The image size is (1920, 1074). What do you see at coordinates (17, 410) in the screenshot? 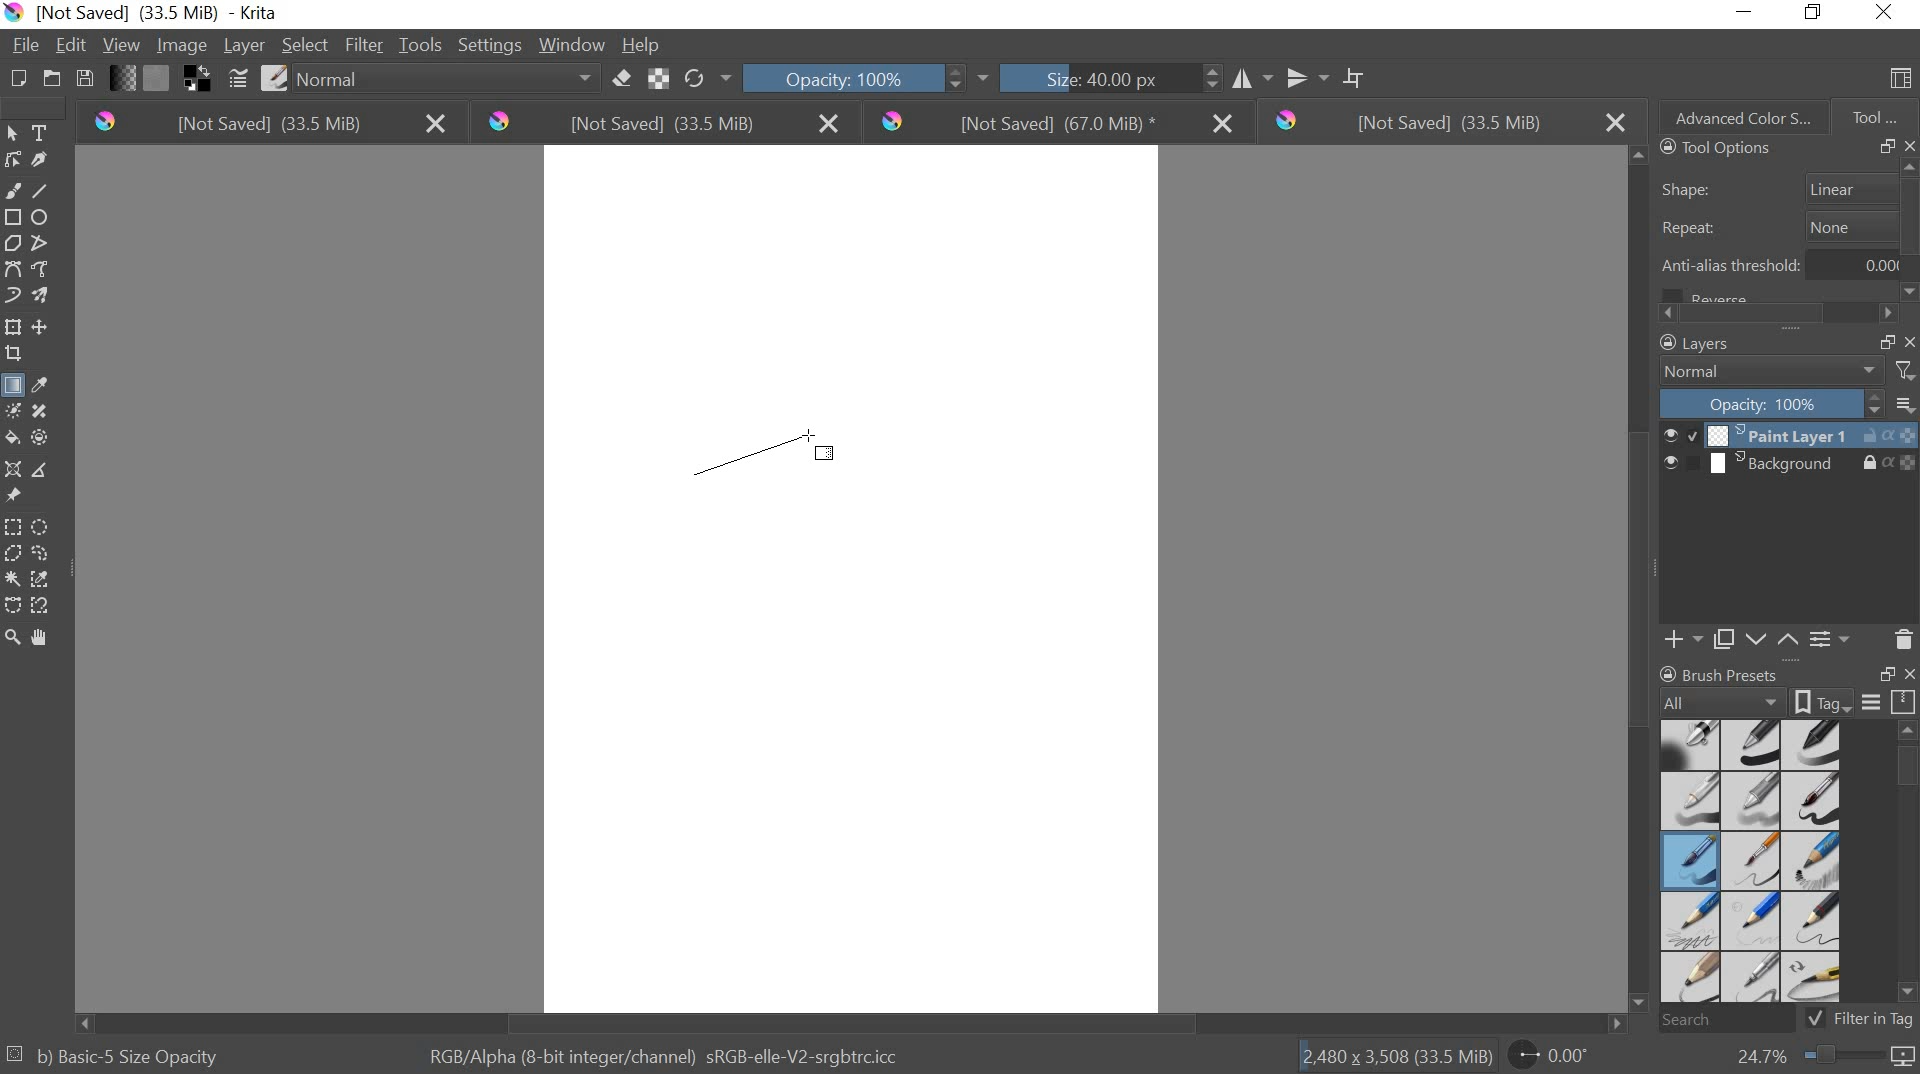
I see `colorize mask tool` at bounding box center [17, 410].